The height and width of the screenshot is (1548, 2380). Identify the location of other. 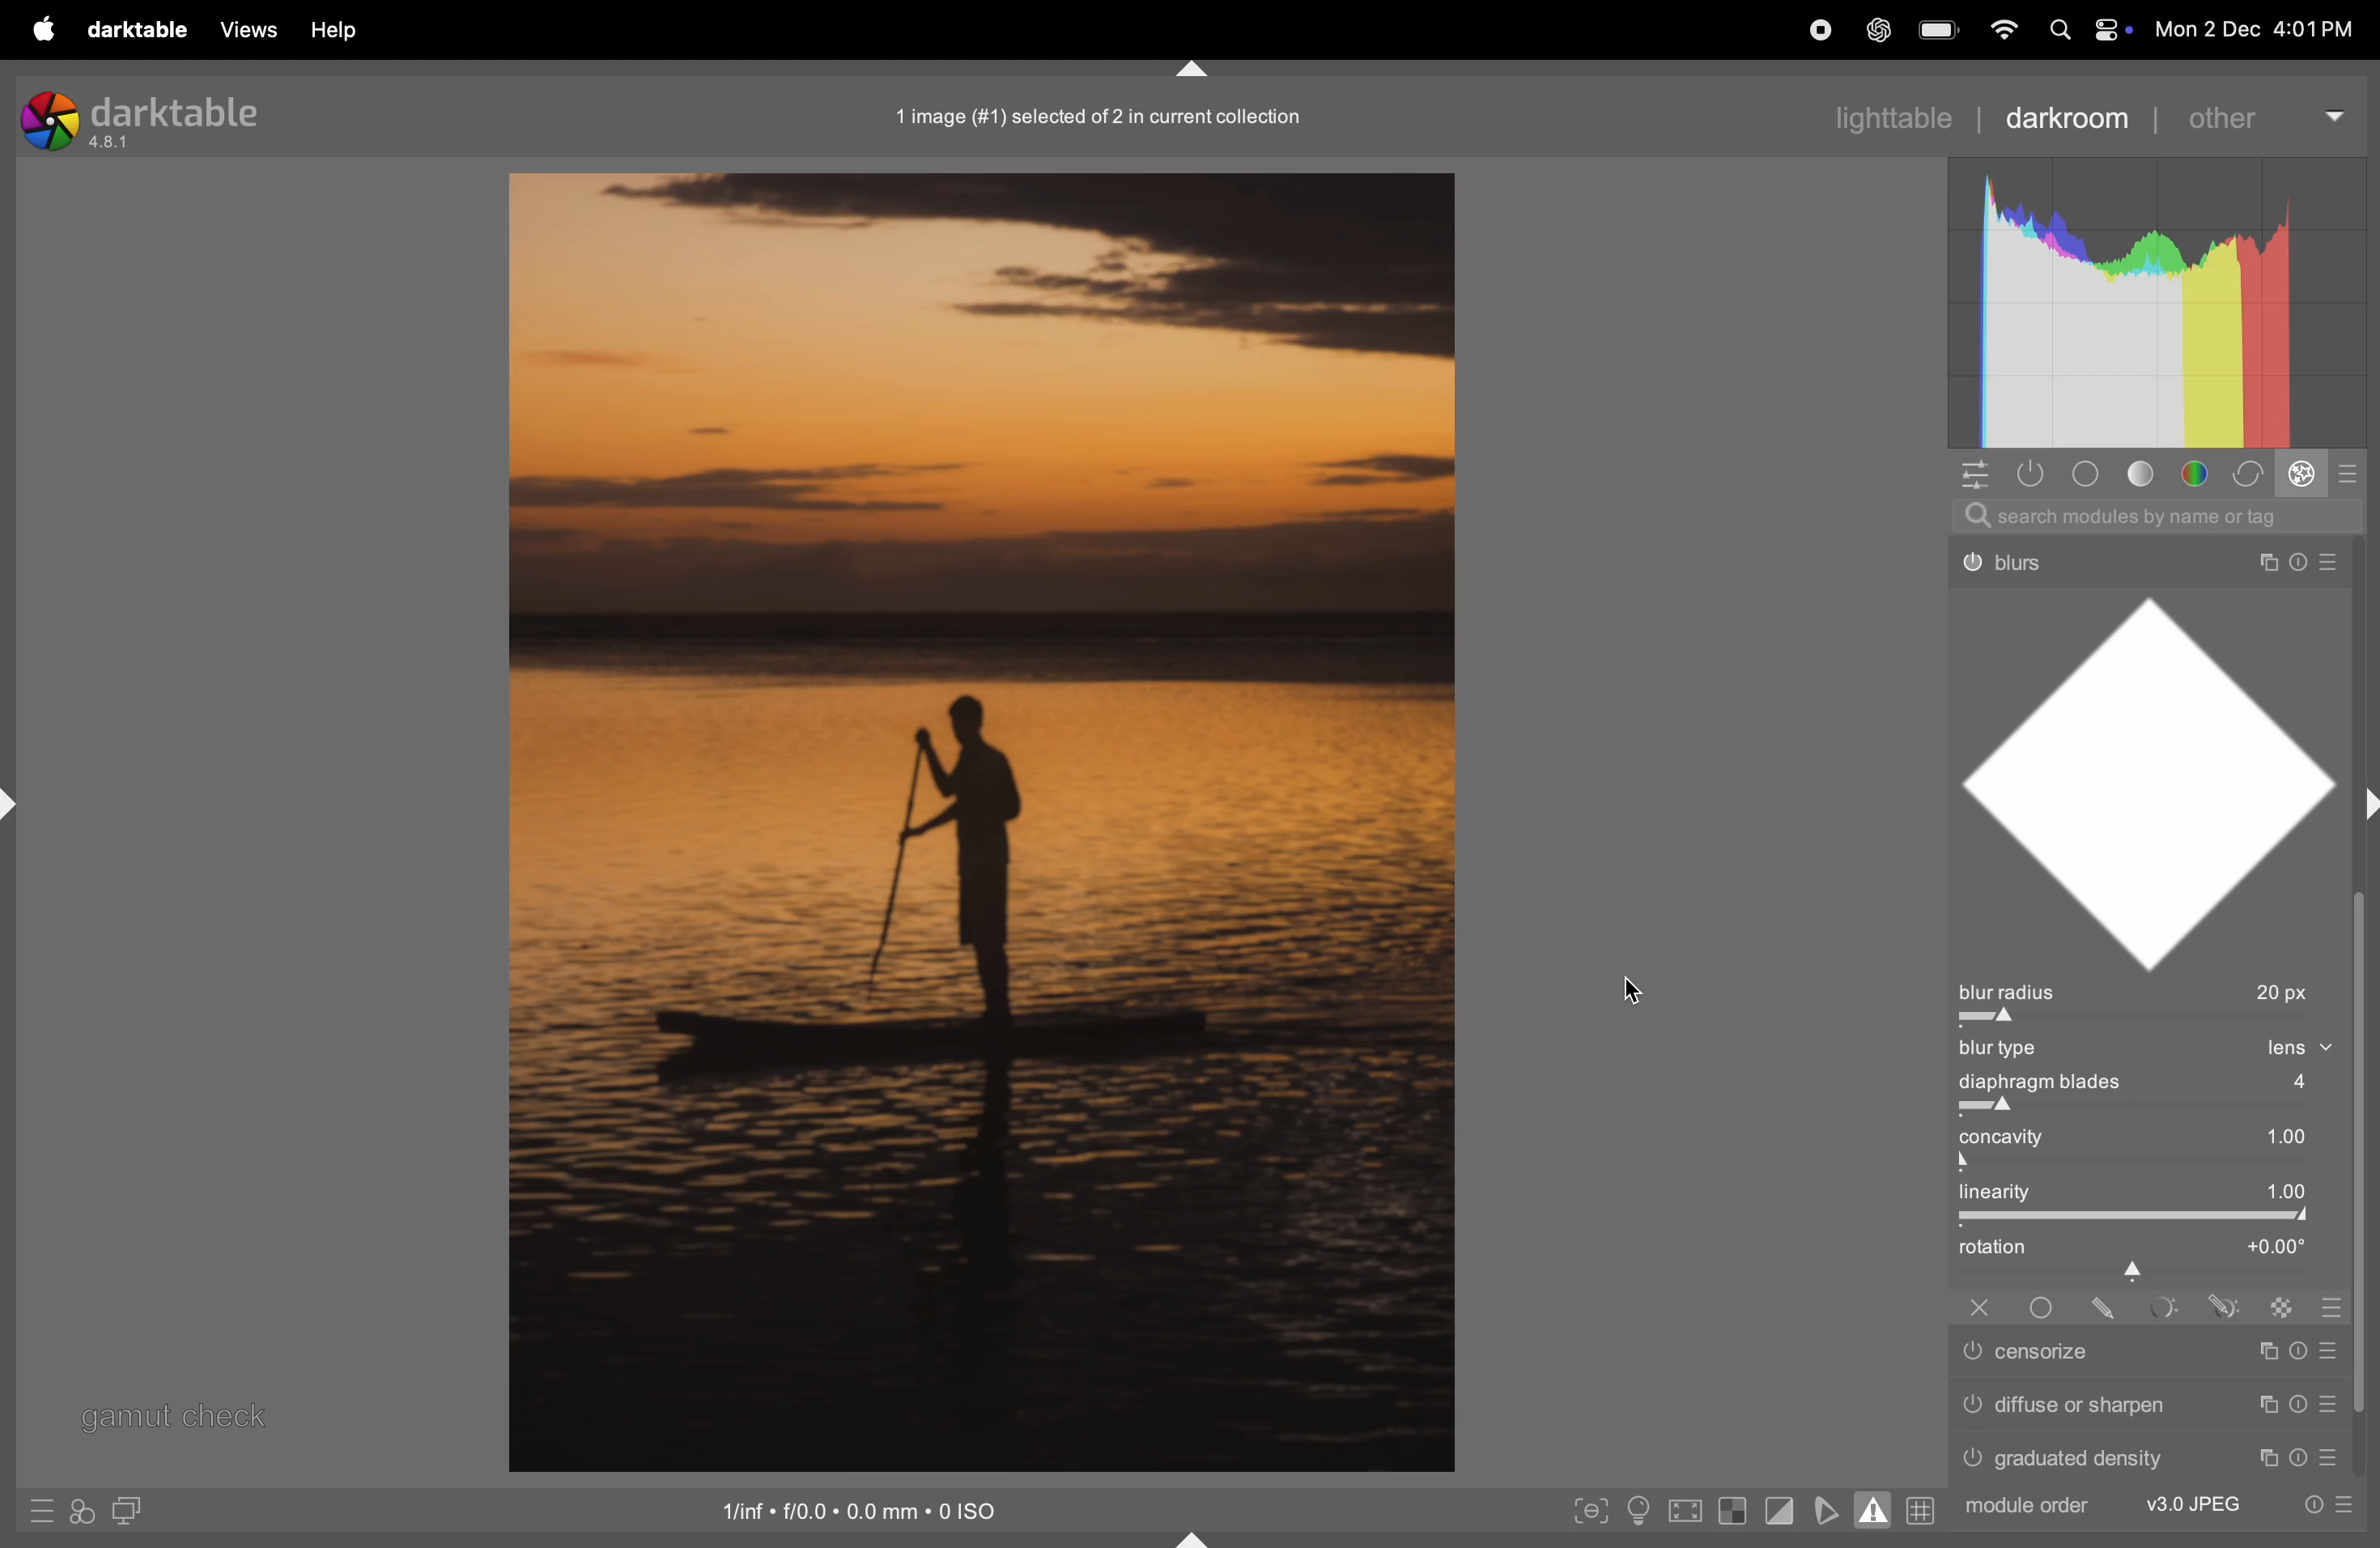
(2262, 115).